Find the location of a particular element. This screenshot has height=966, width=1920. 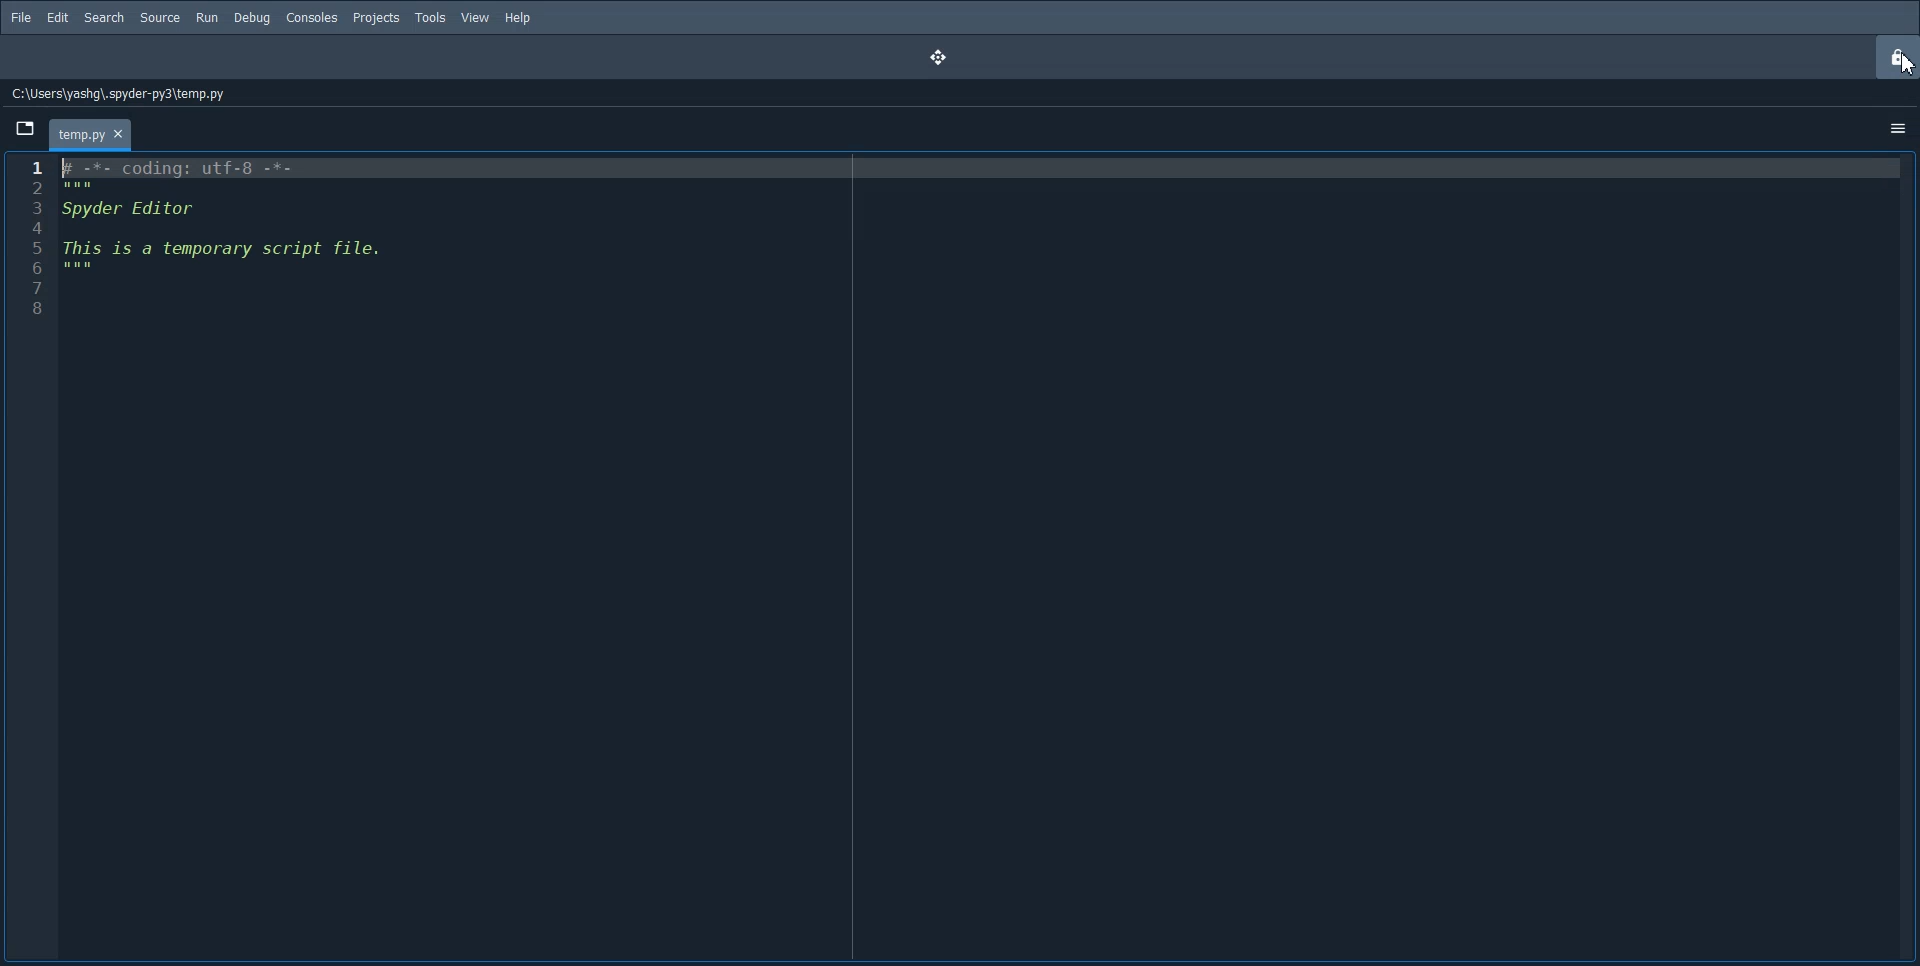

Browse Tab is located at coordinates (24, 127).